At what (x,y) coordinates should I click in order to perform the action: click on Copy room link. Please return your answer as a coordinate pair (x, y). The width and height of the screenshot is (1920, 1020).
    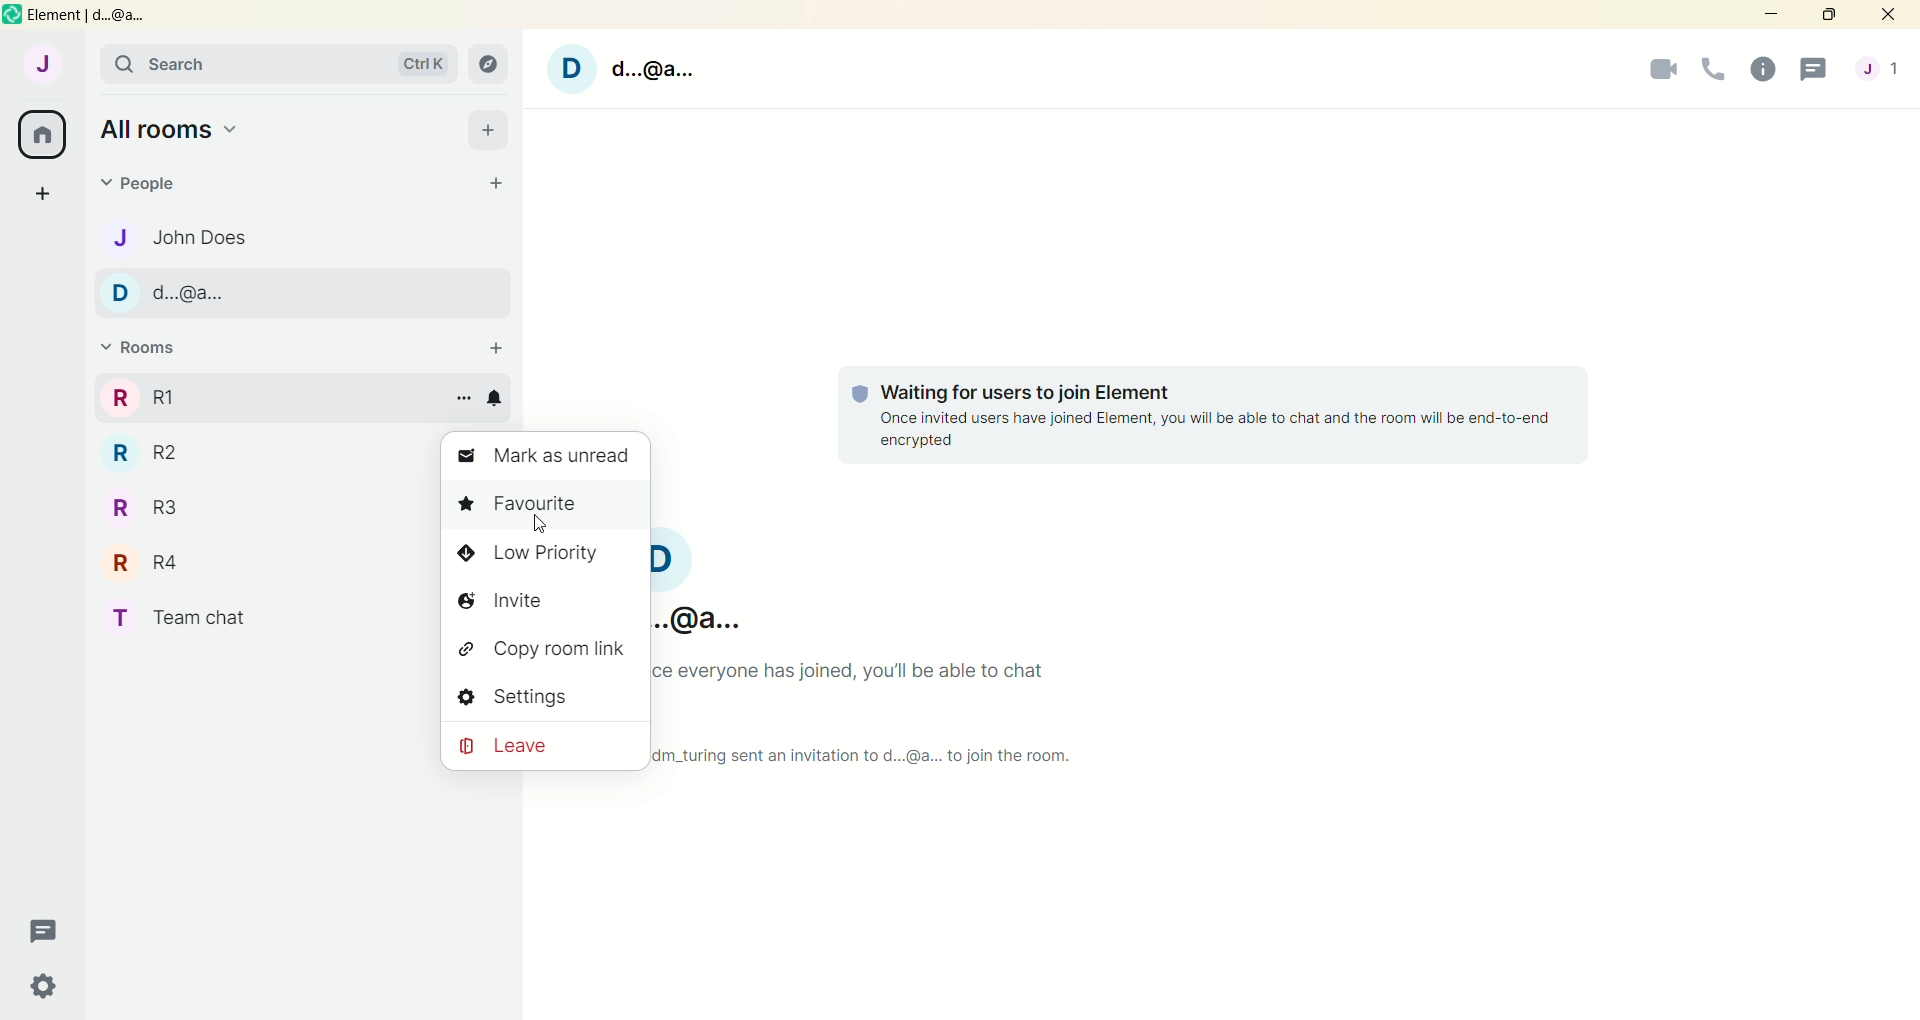
    Looking at the image, I should click on (528, 647).